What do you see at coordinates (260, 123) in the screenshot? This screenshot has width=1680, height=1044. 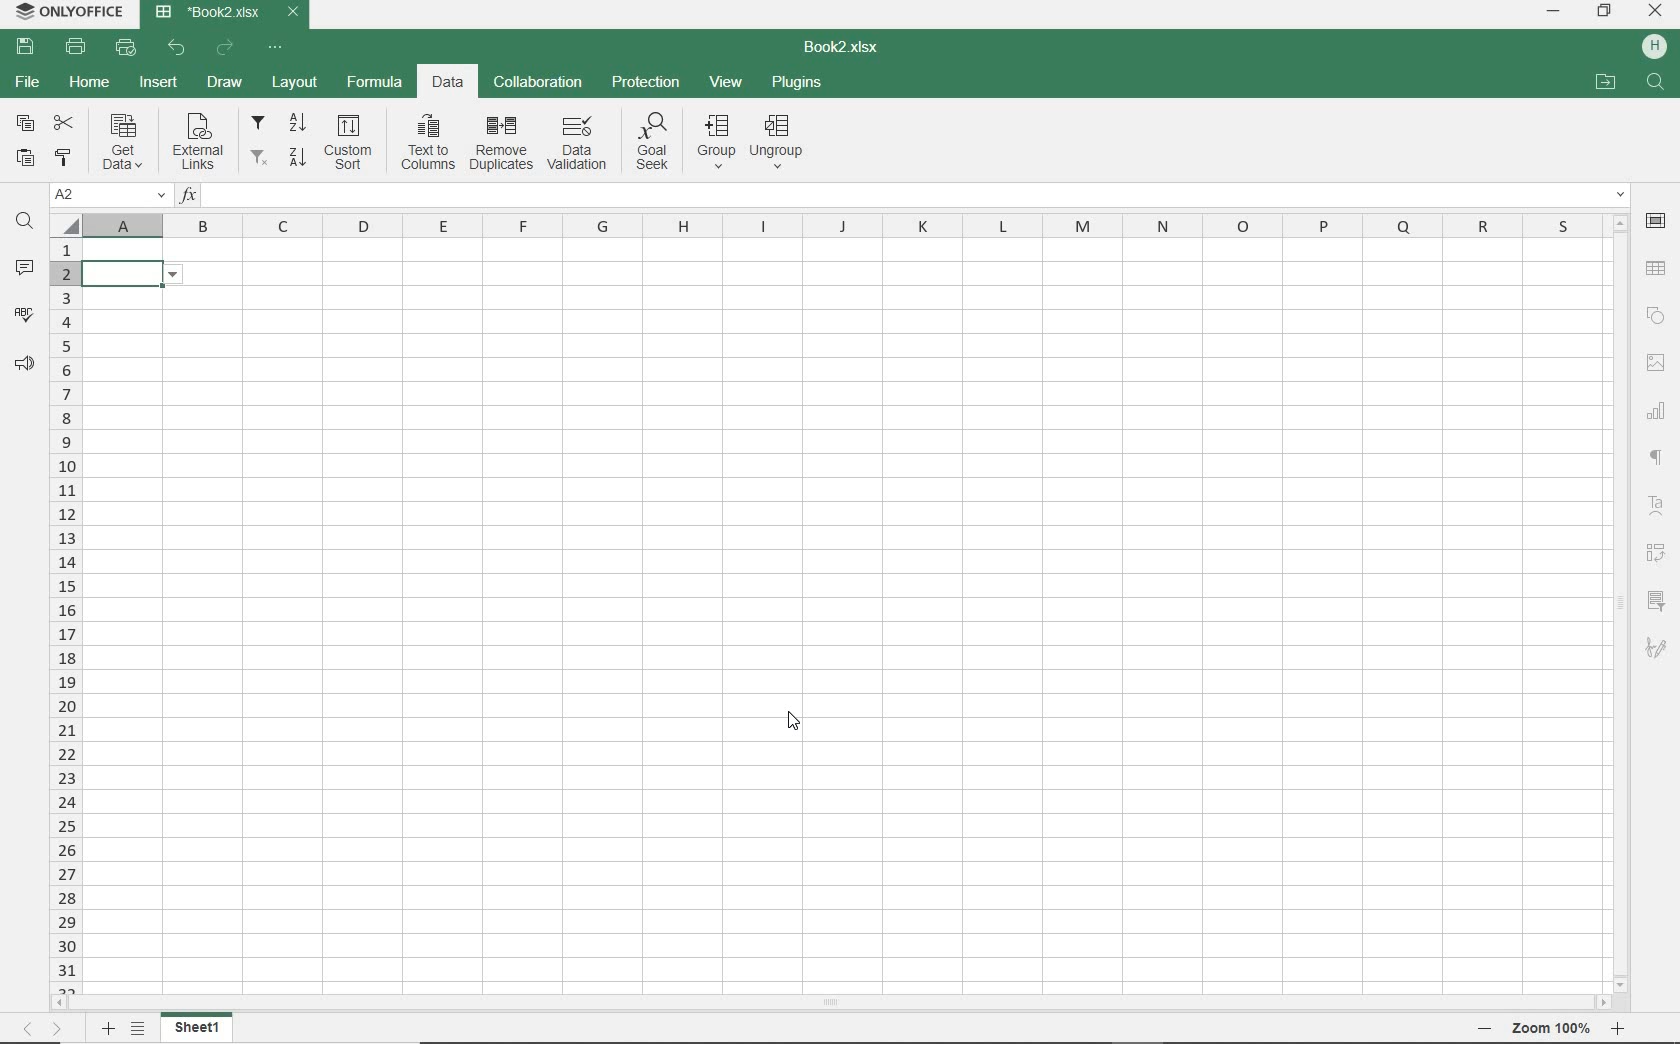 I see `filter` at bounding box center [260, 123].